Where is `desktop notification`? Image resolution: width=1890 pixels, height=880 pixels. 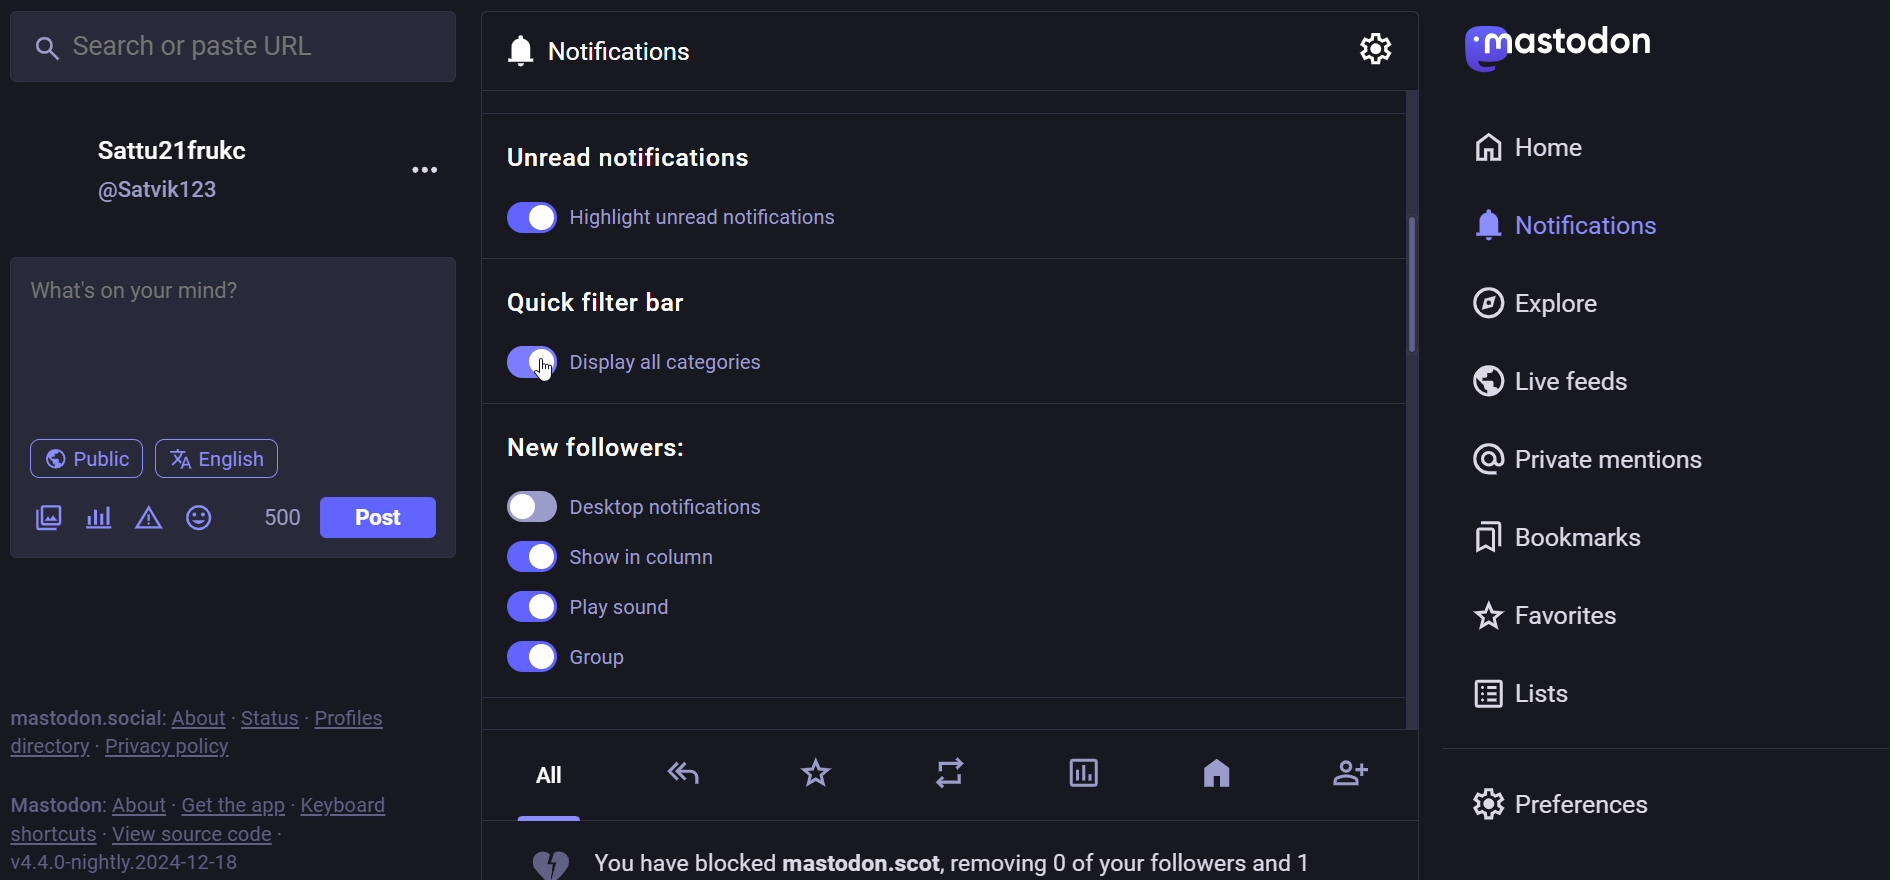 desktop notification is located at coordinates (669, 505).